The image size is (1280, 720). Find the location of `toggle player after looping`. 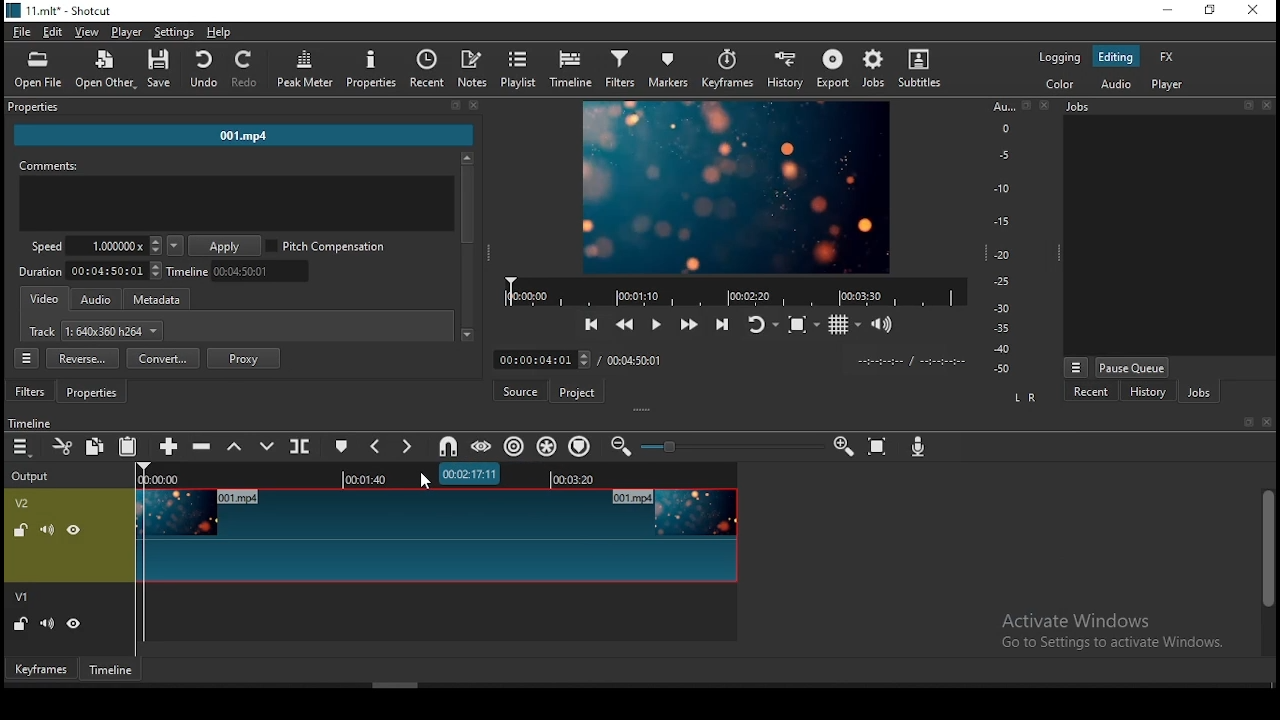

toggle player after looping is located at coordinates (763, 322).